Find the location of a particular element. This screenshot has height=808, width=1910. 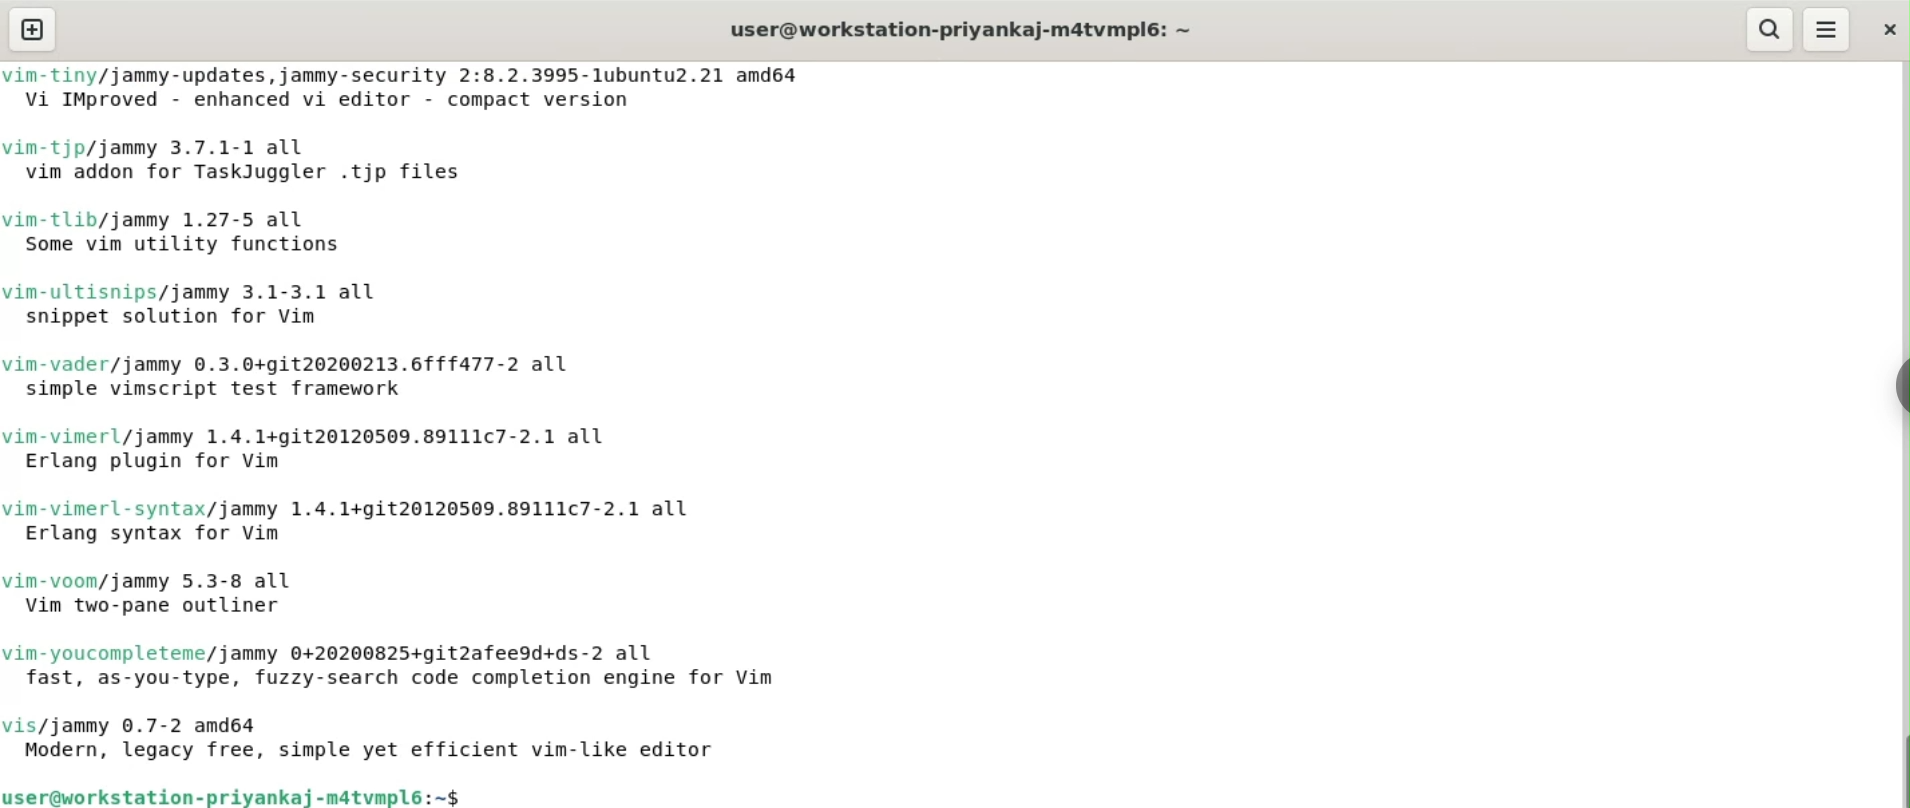

close is located at coordinates (1893, 25).